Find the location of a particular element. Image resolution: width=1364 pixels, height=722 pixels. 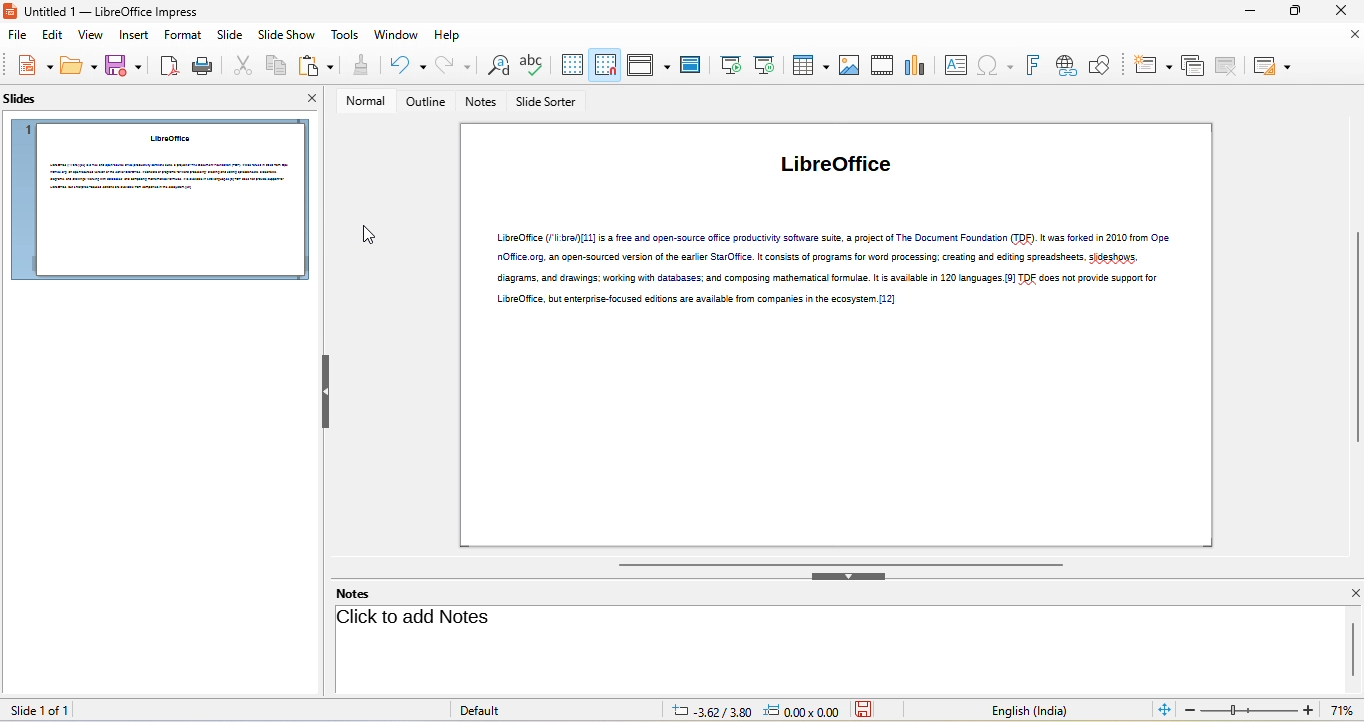

 Untitled 1 — LibreOffice Impress is located at coordinates (105, 11).